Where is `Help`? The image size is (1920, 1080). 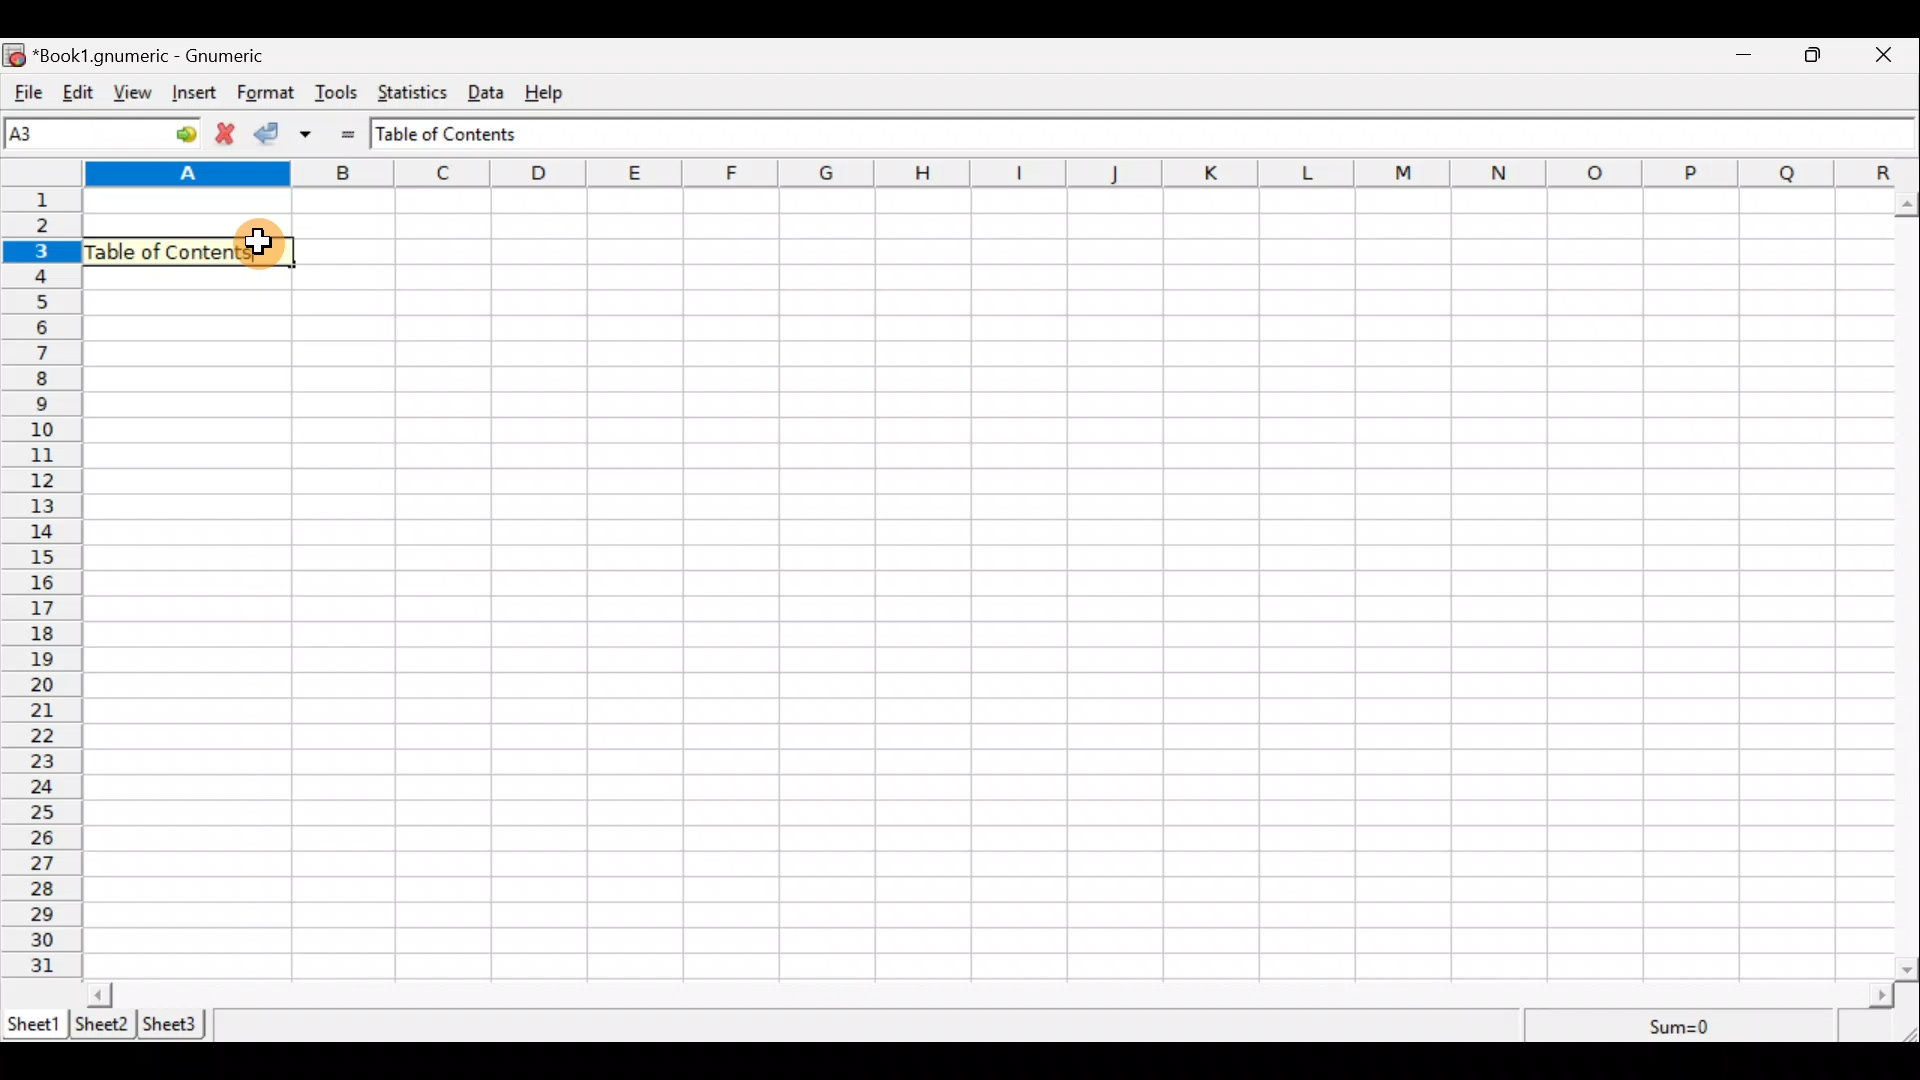
Help is located at coordinates (554, 93).